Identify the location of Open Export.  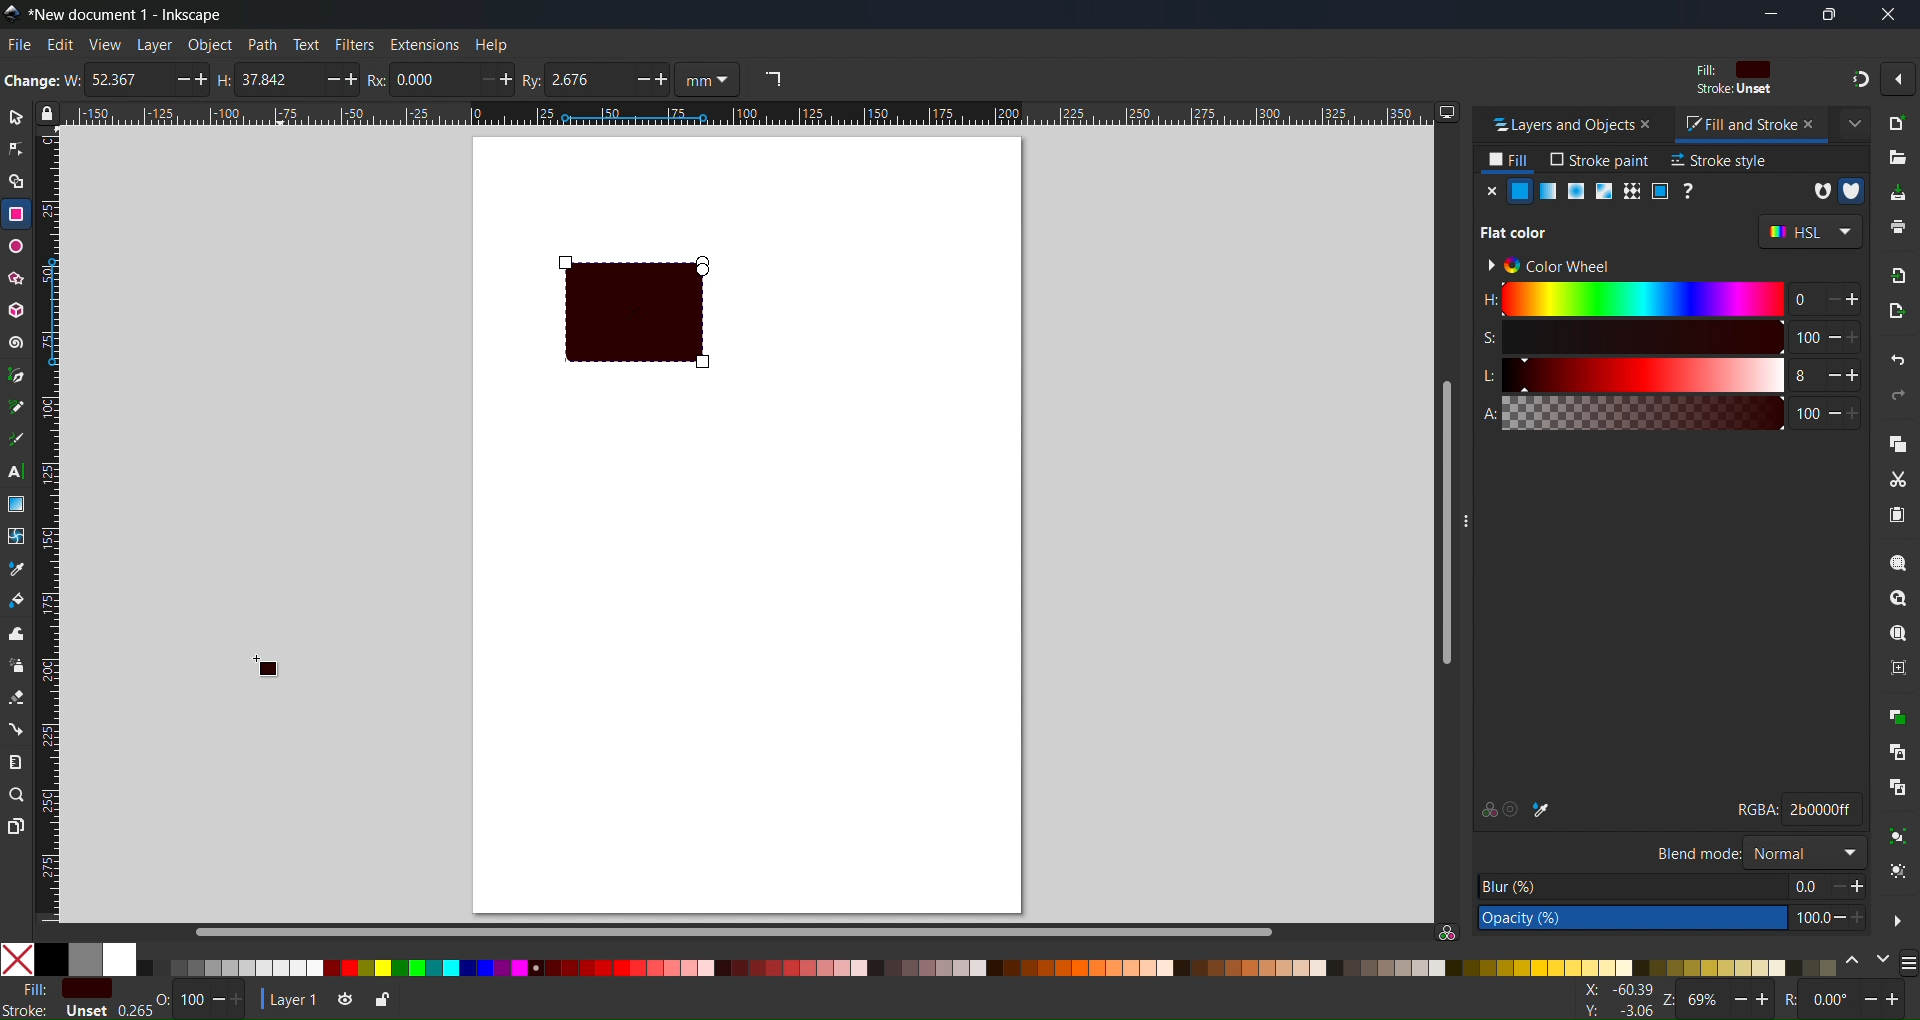
(1900, 310).